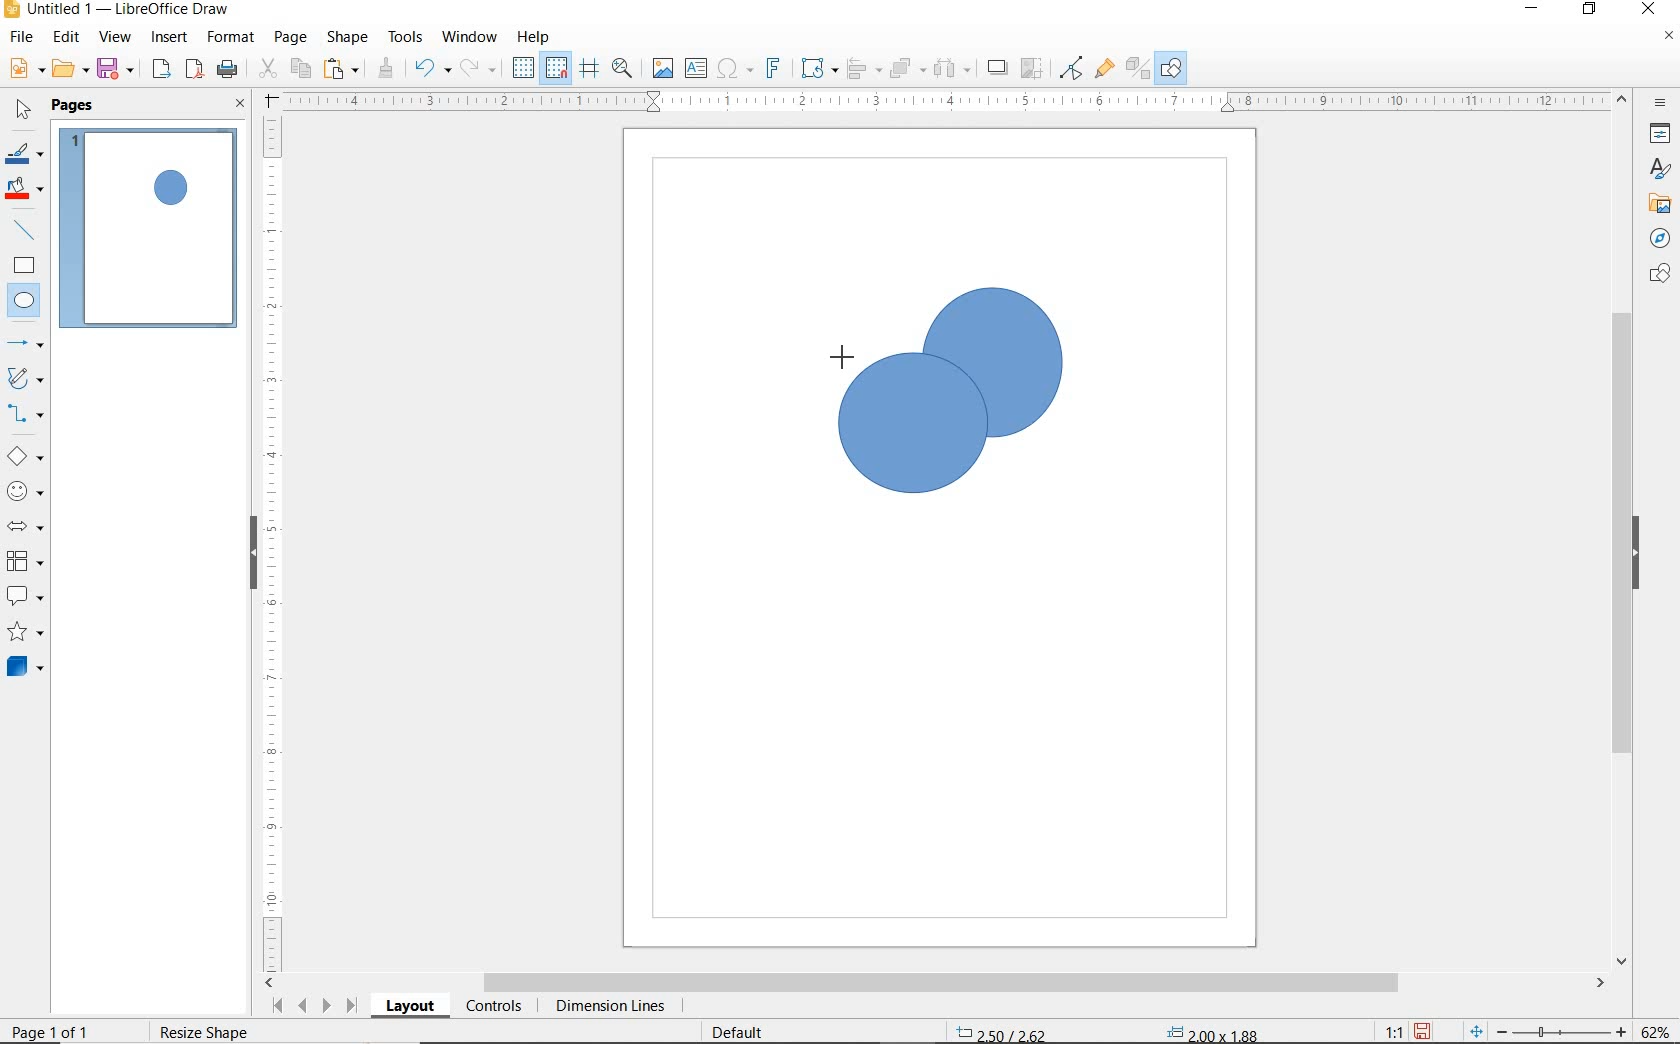 Image resolution: width=1680 pixels, height=1044 pixels. What do you see at coordinates (953, 67) in the screenshot?
I see `SELECT AT LEAST 3 OBJECTS TO DISTRIBUTE` at bounding box center [953, 67].